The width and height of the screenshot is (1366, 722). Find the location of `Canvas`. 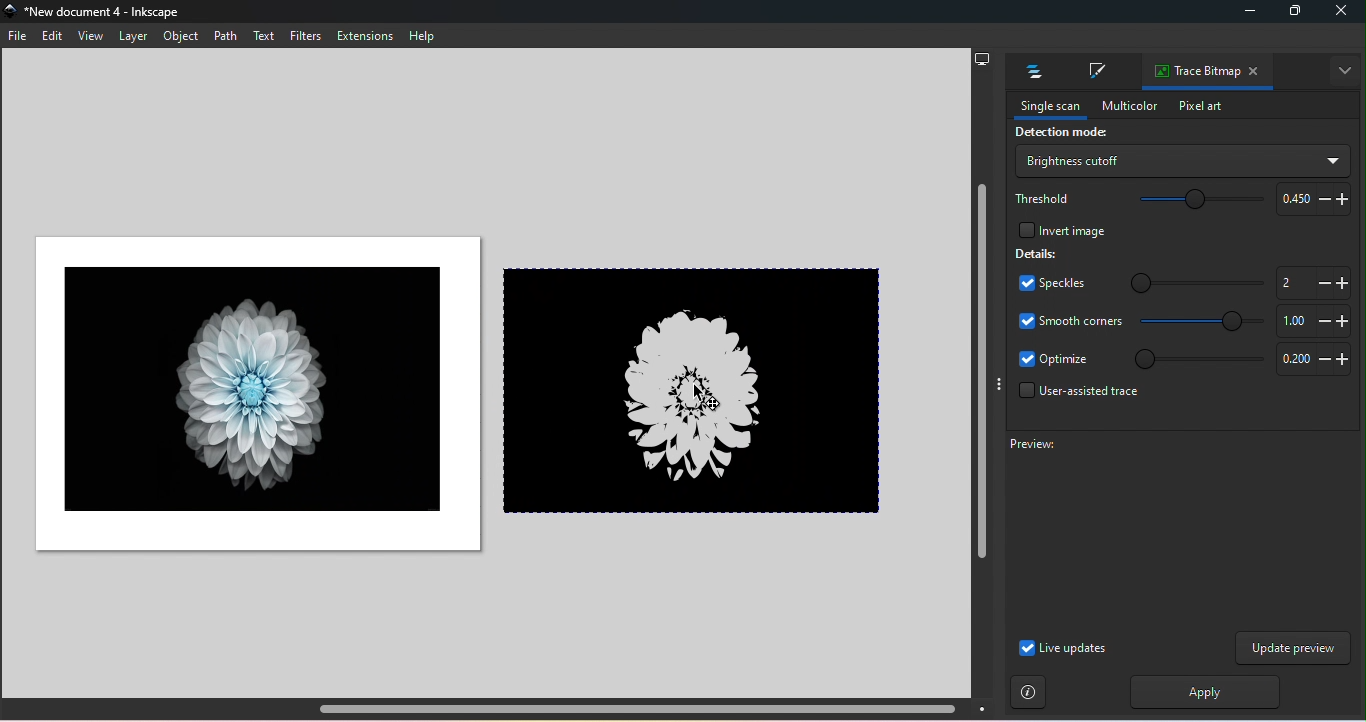

Canvas is located at coordinates (251, 394).